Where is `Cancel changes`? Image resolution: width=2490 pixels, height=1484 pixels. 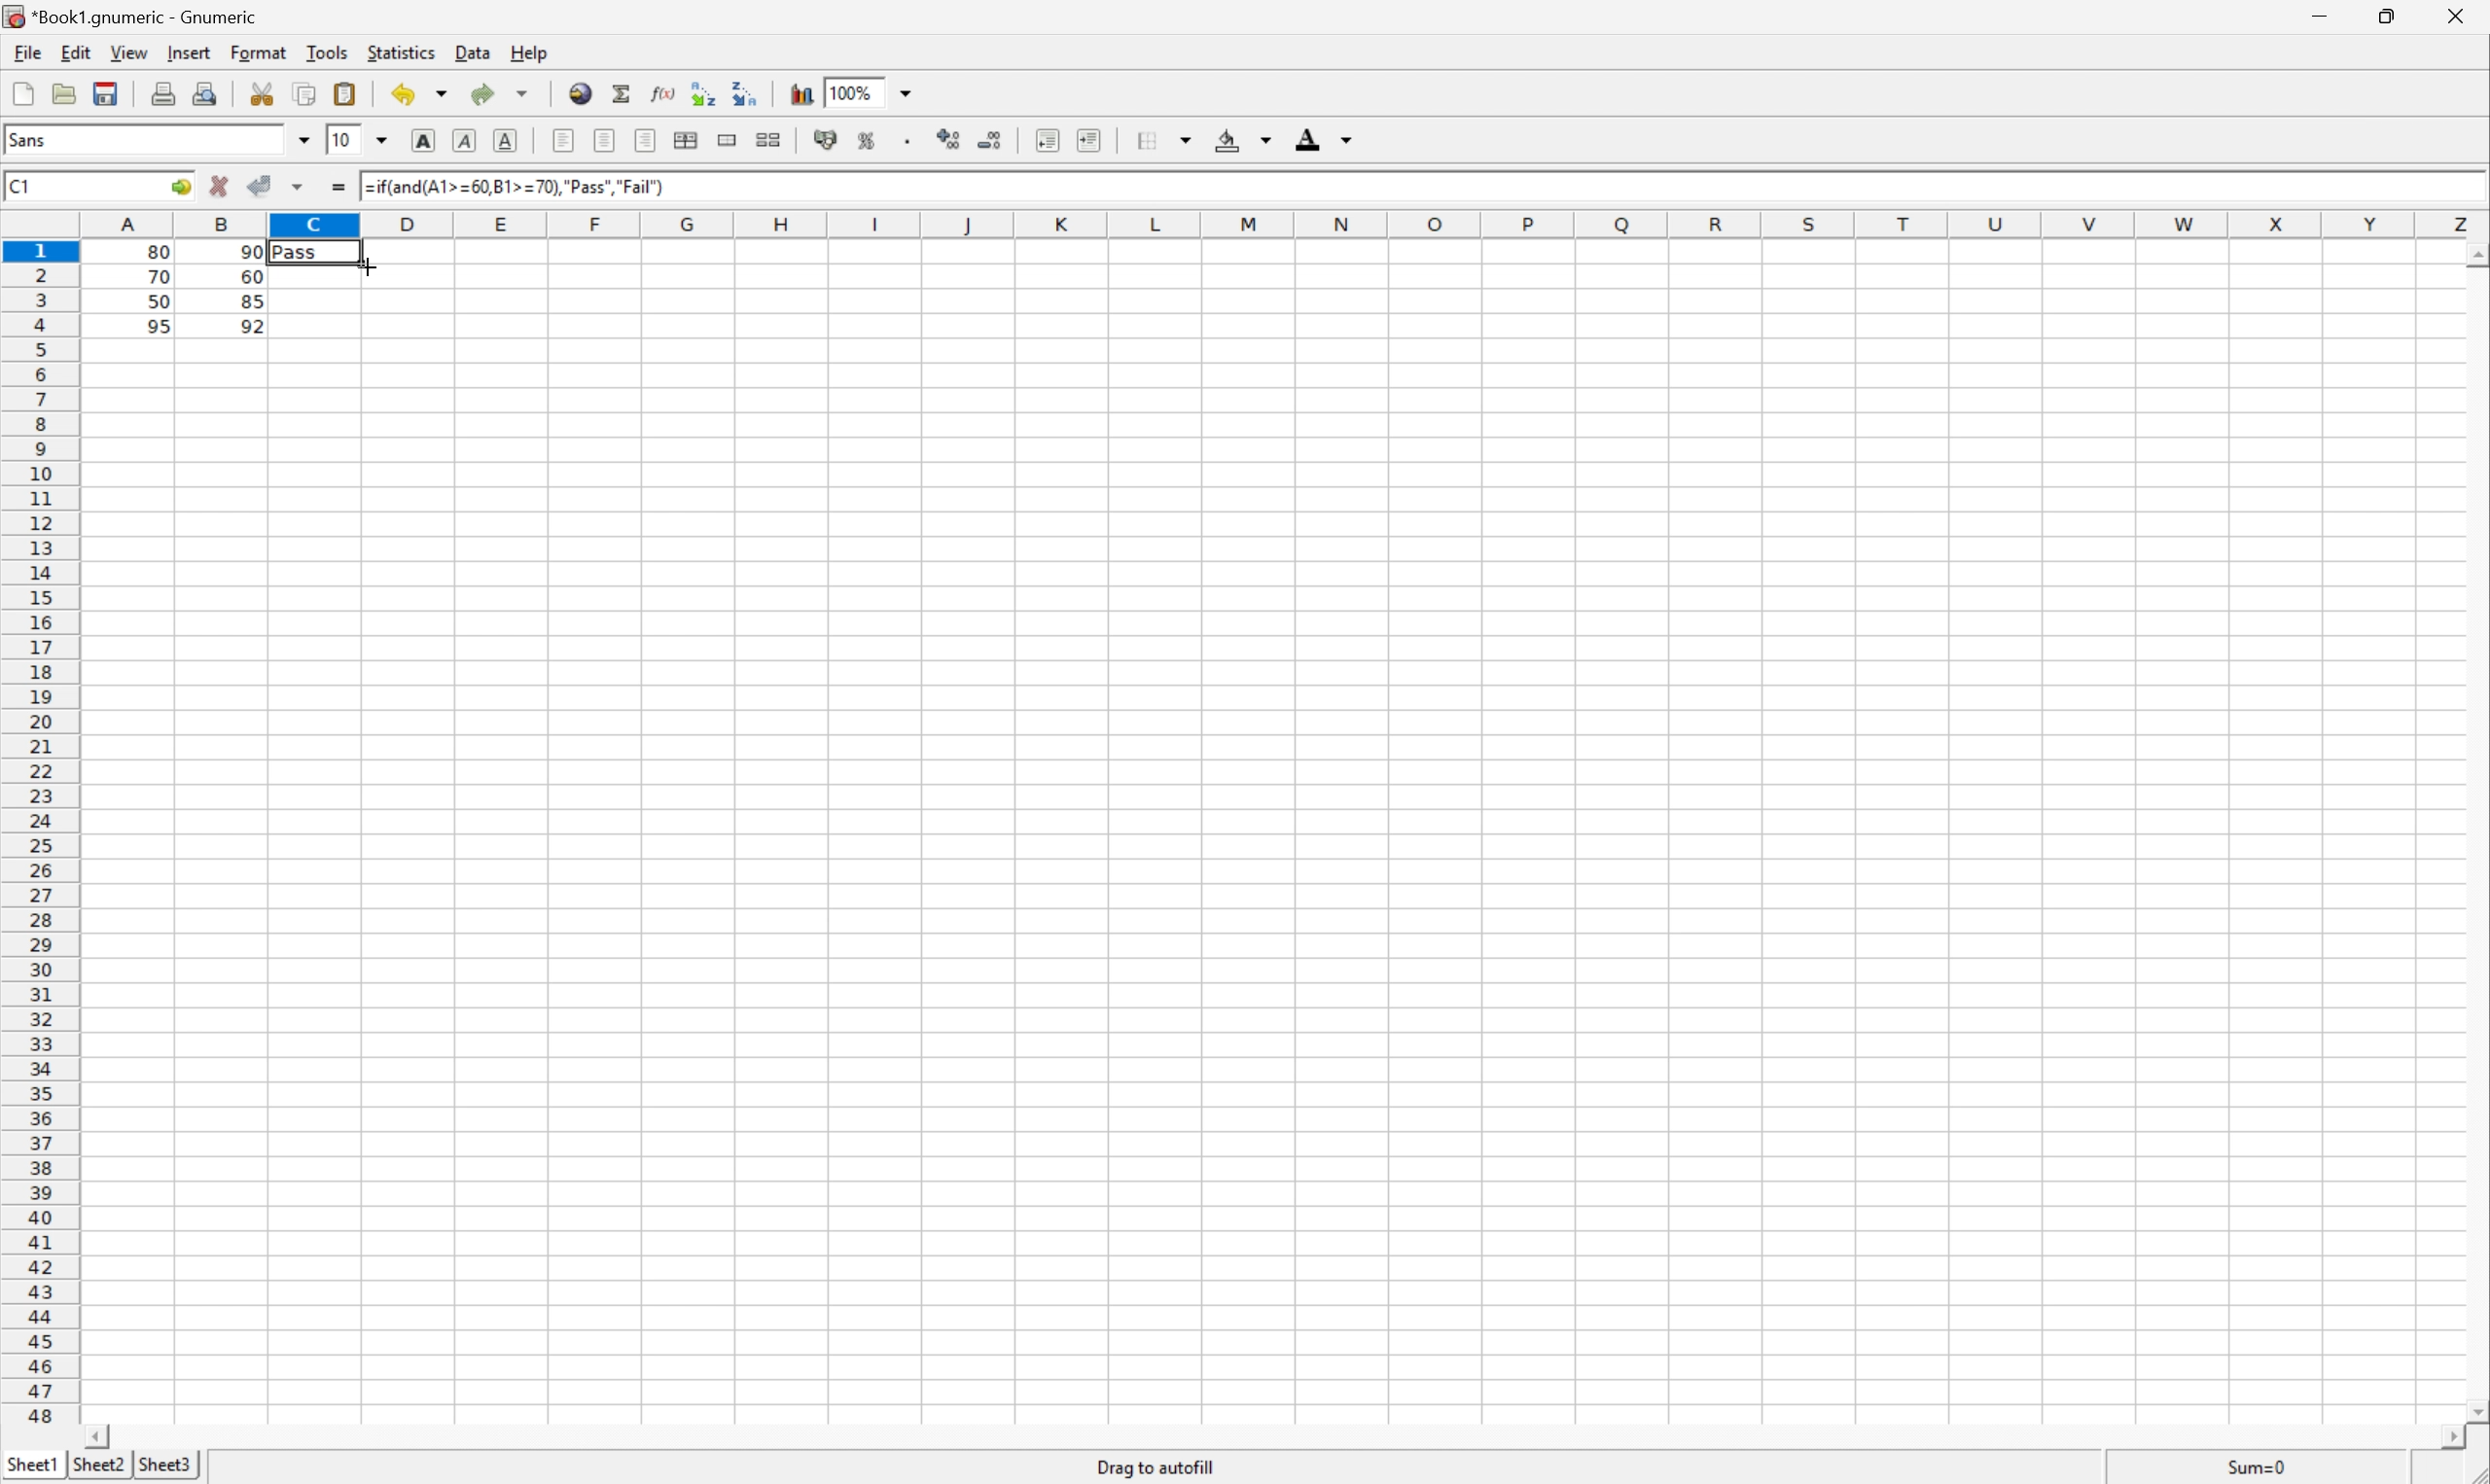 Cancel changes is located at coordinates (220, 187).